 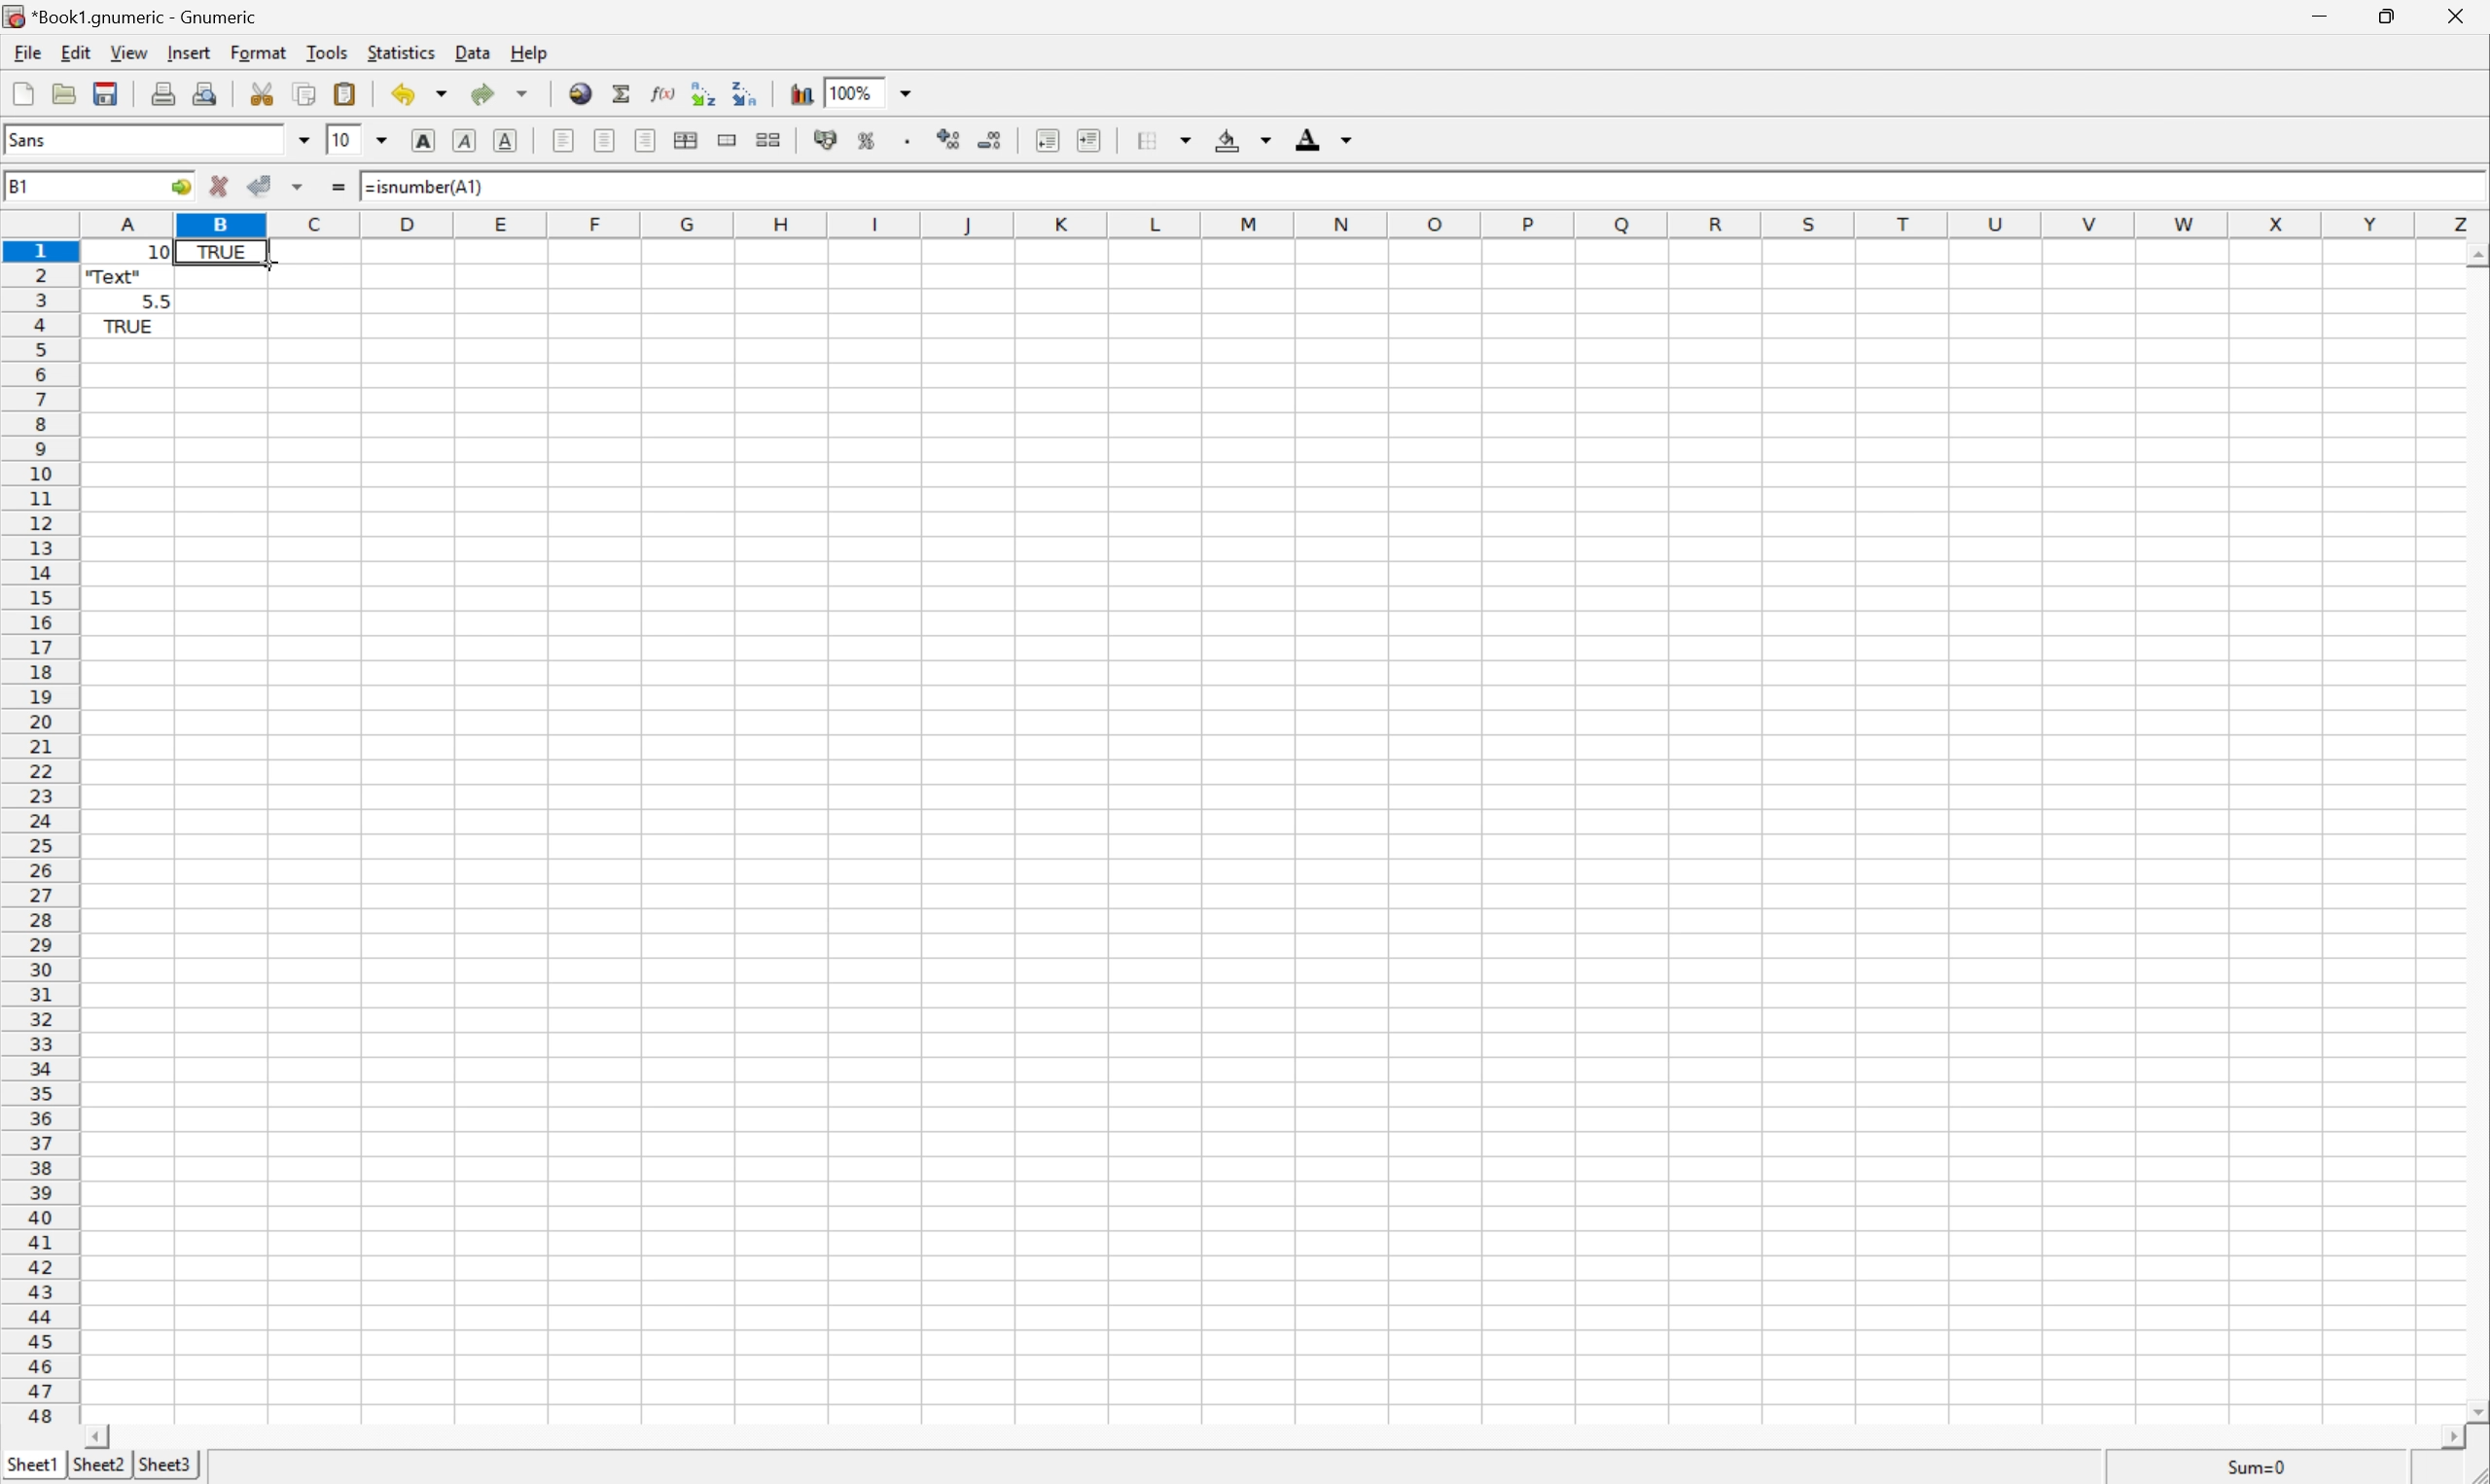 I want to click on 10, so click(x=128, y=252).